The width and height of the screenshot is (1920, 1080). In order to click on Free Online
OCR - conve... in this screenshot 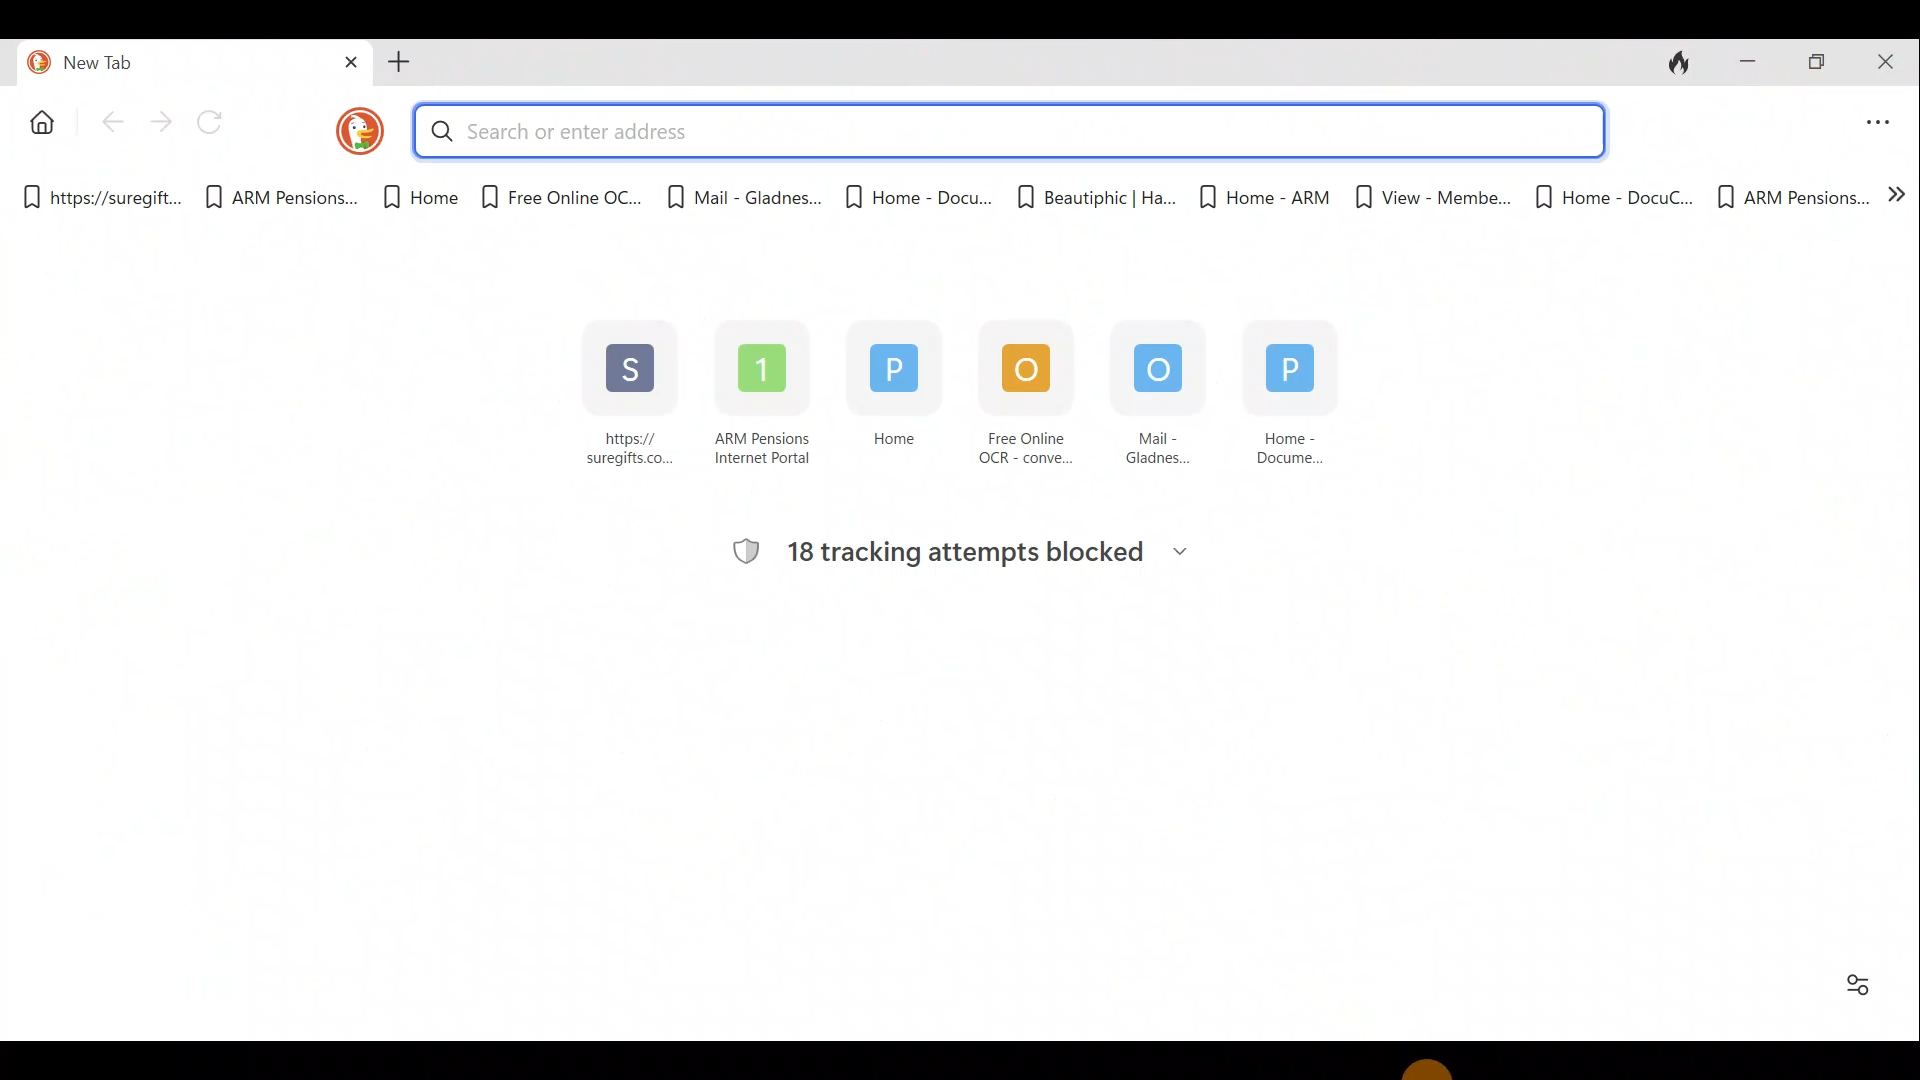, I will do `click(1014, 399)`.